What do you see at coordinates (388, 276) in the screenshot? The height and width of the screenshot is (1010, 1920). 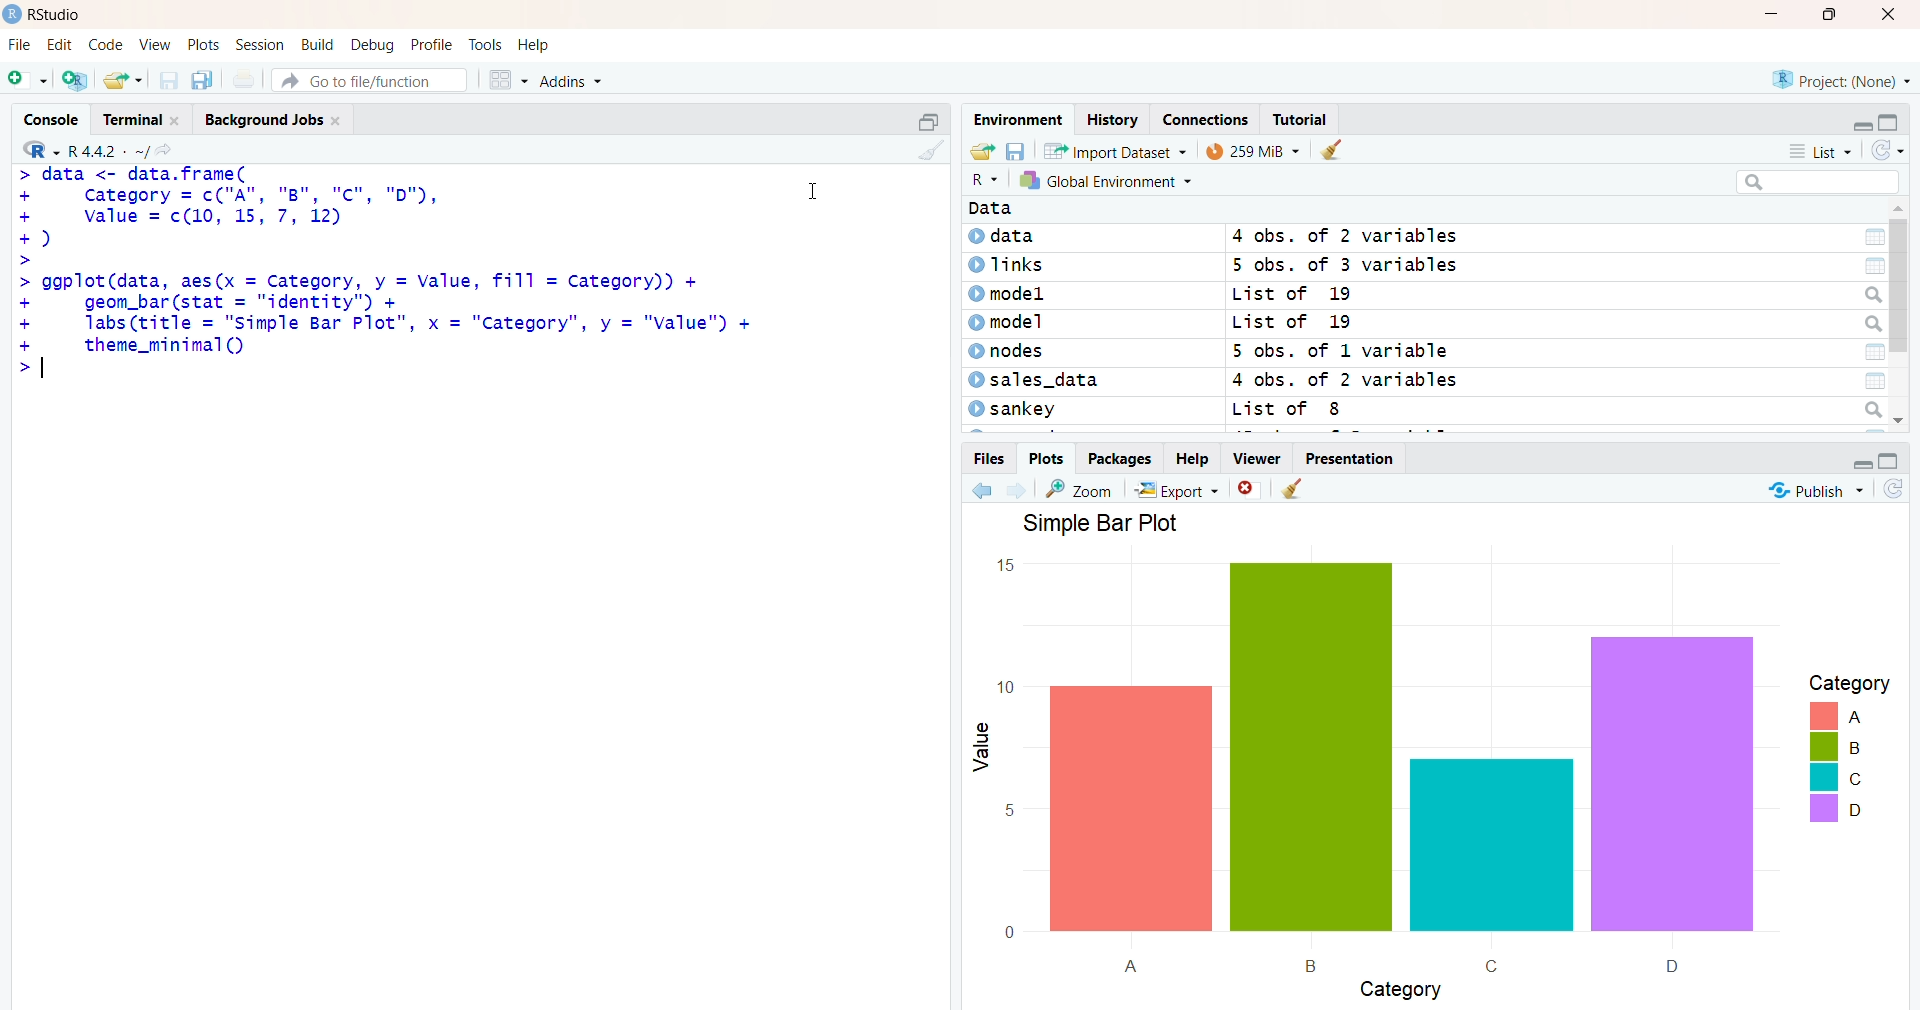 I see `code - > data <- data.frame(+ category = c("A", "B", "Cc", "D"),+ value = c(10 12)© asic>> ggplot(data, aes(x = Category, y = Value, fill = category))` at bounding box center [388, 276].